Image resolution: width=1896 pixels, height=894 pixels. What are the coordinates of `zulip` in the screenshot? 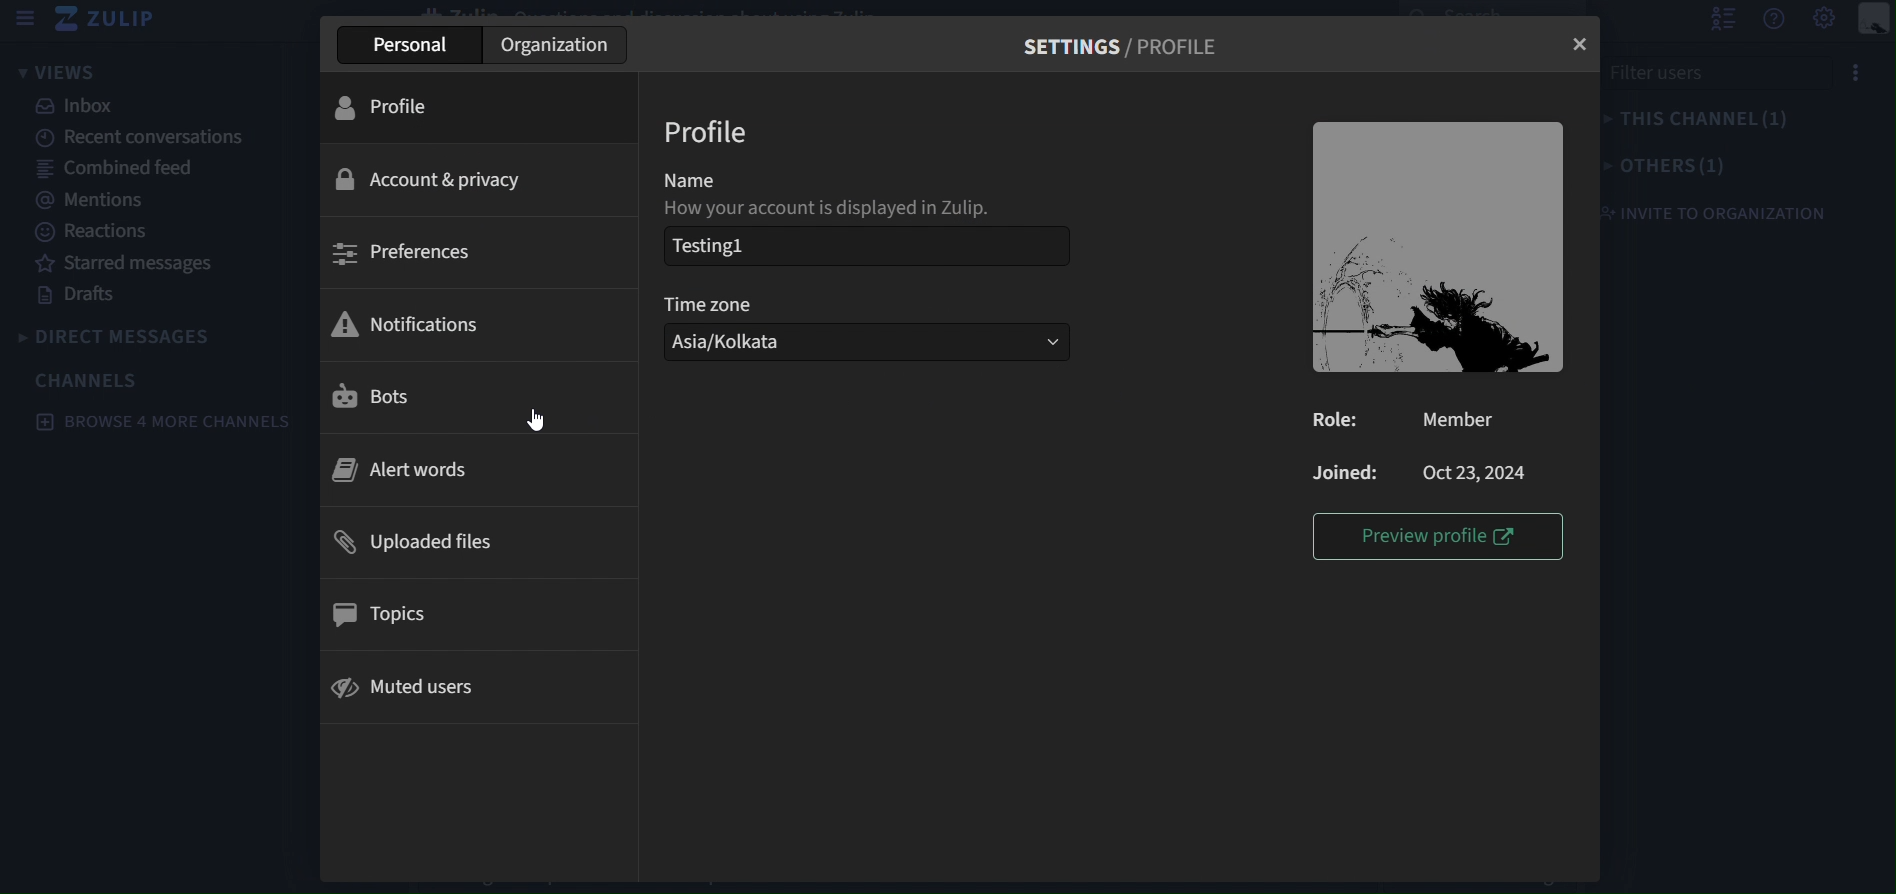 It's located at (113, 20).